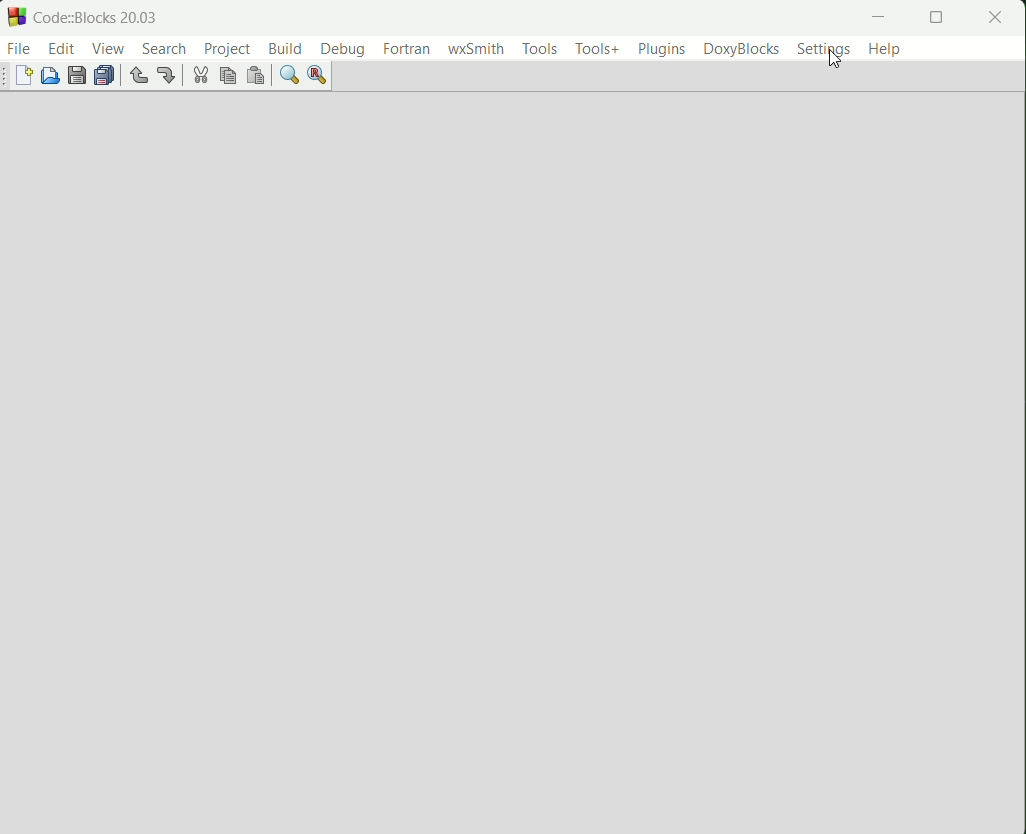 Image resolution: width=1026 pixels, height=834 pixels. Describe the element at coordinates (20, 47) in the screenshot. I see `file` at that location.